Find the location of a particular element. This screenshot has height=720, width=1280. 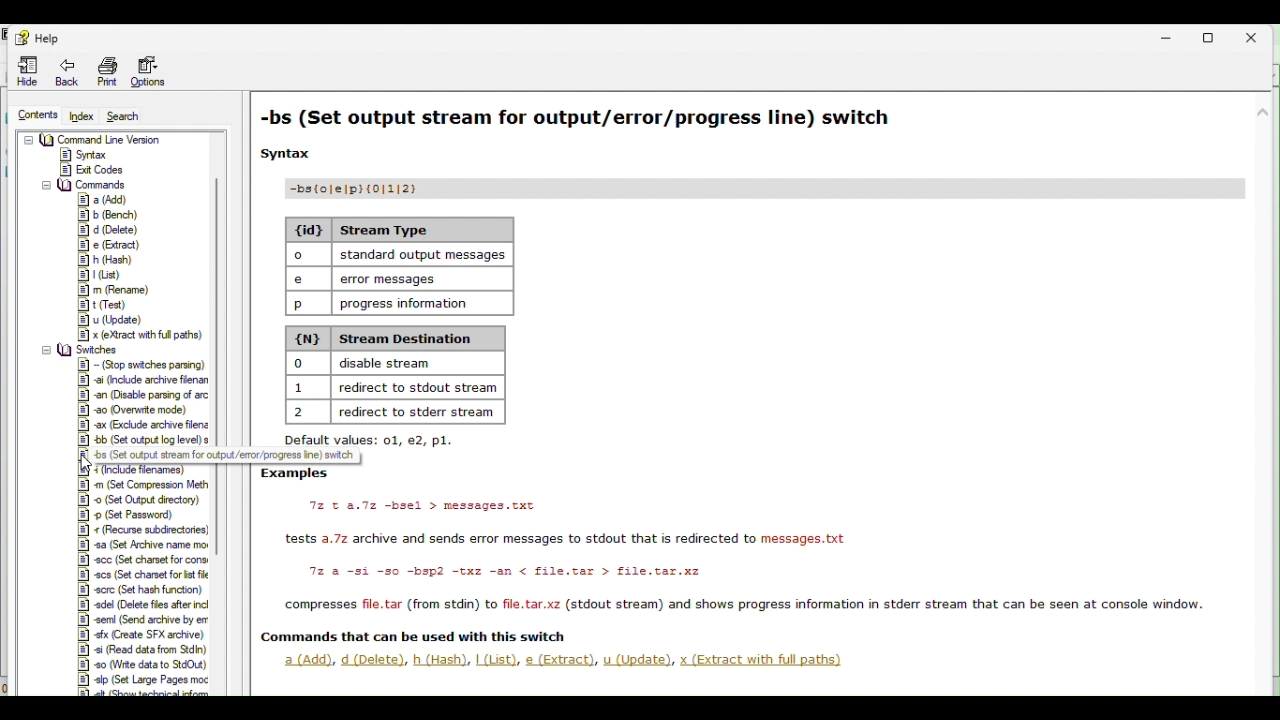

Search is located at coordinates (132, 117).